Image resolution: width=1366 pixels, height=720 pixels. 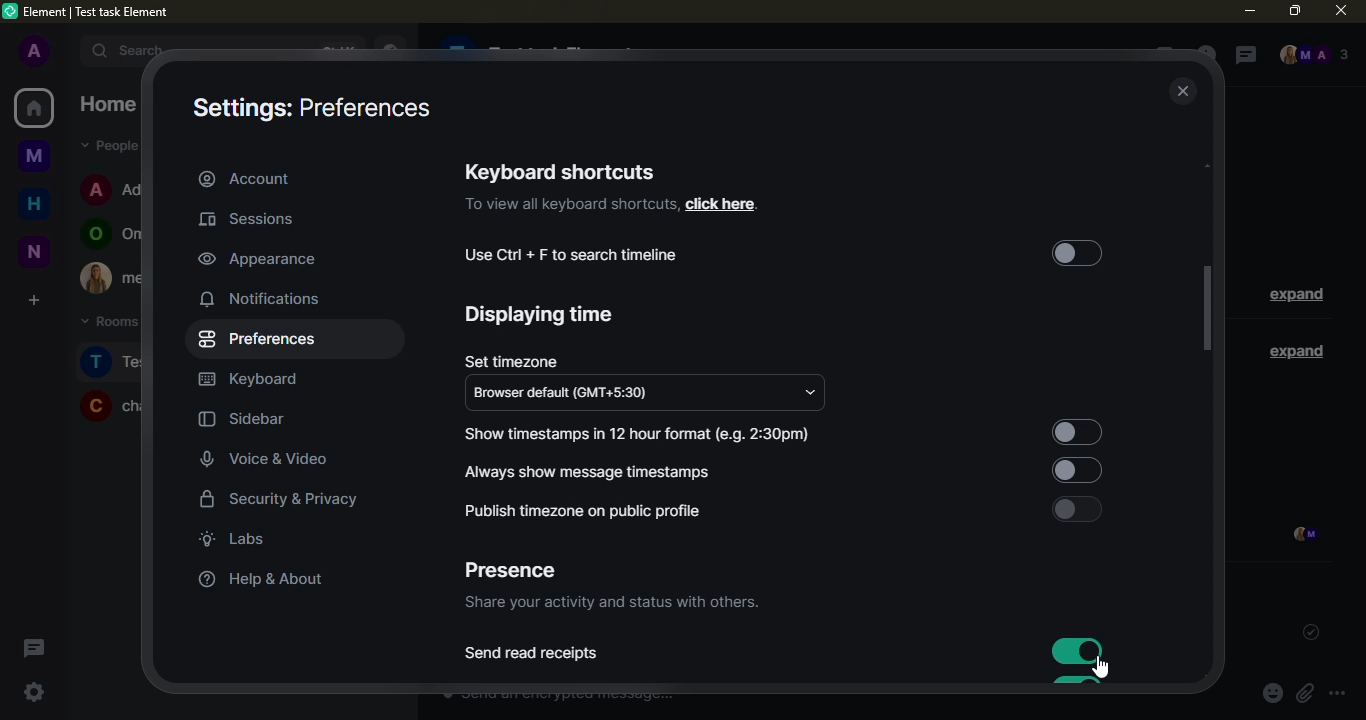 I want to click on emoji, so click(x=1272, y=694).